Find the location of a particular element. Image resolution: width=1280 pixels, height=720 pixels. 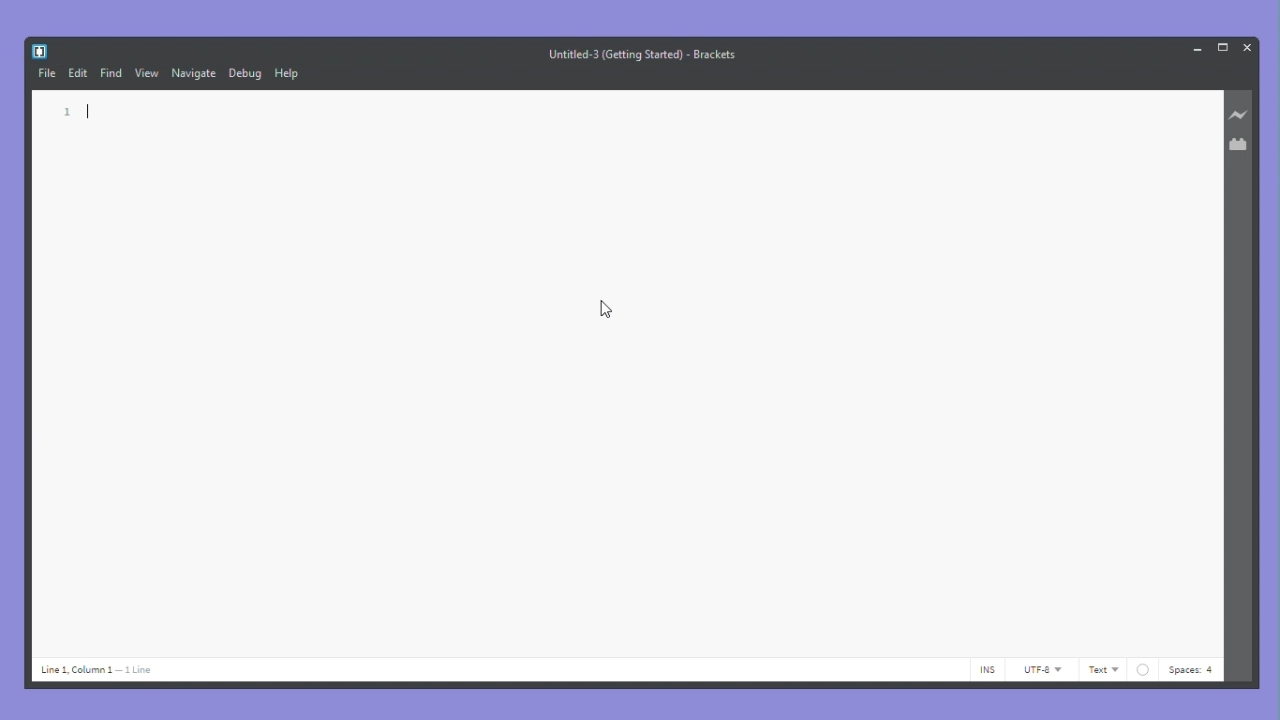

debug is located at coordinates (245, 74).